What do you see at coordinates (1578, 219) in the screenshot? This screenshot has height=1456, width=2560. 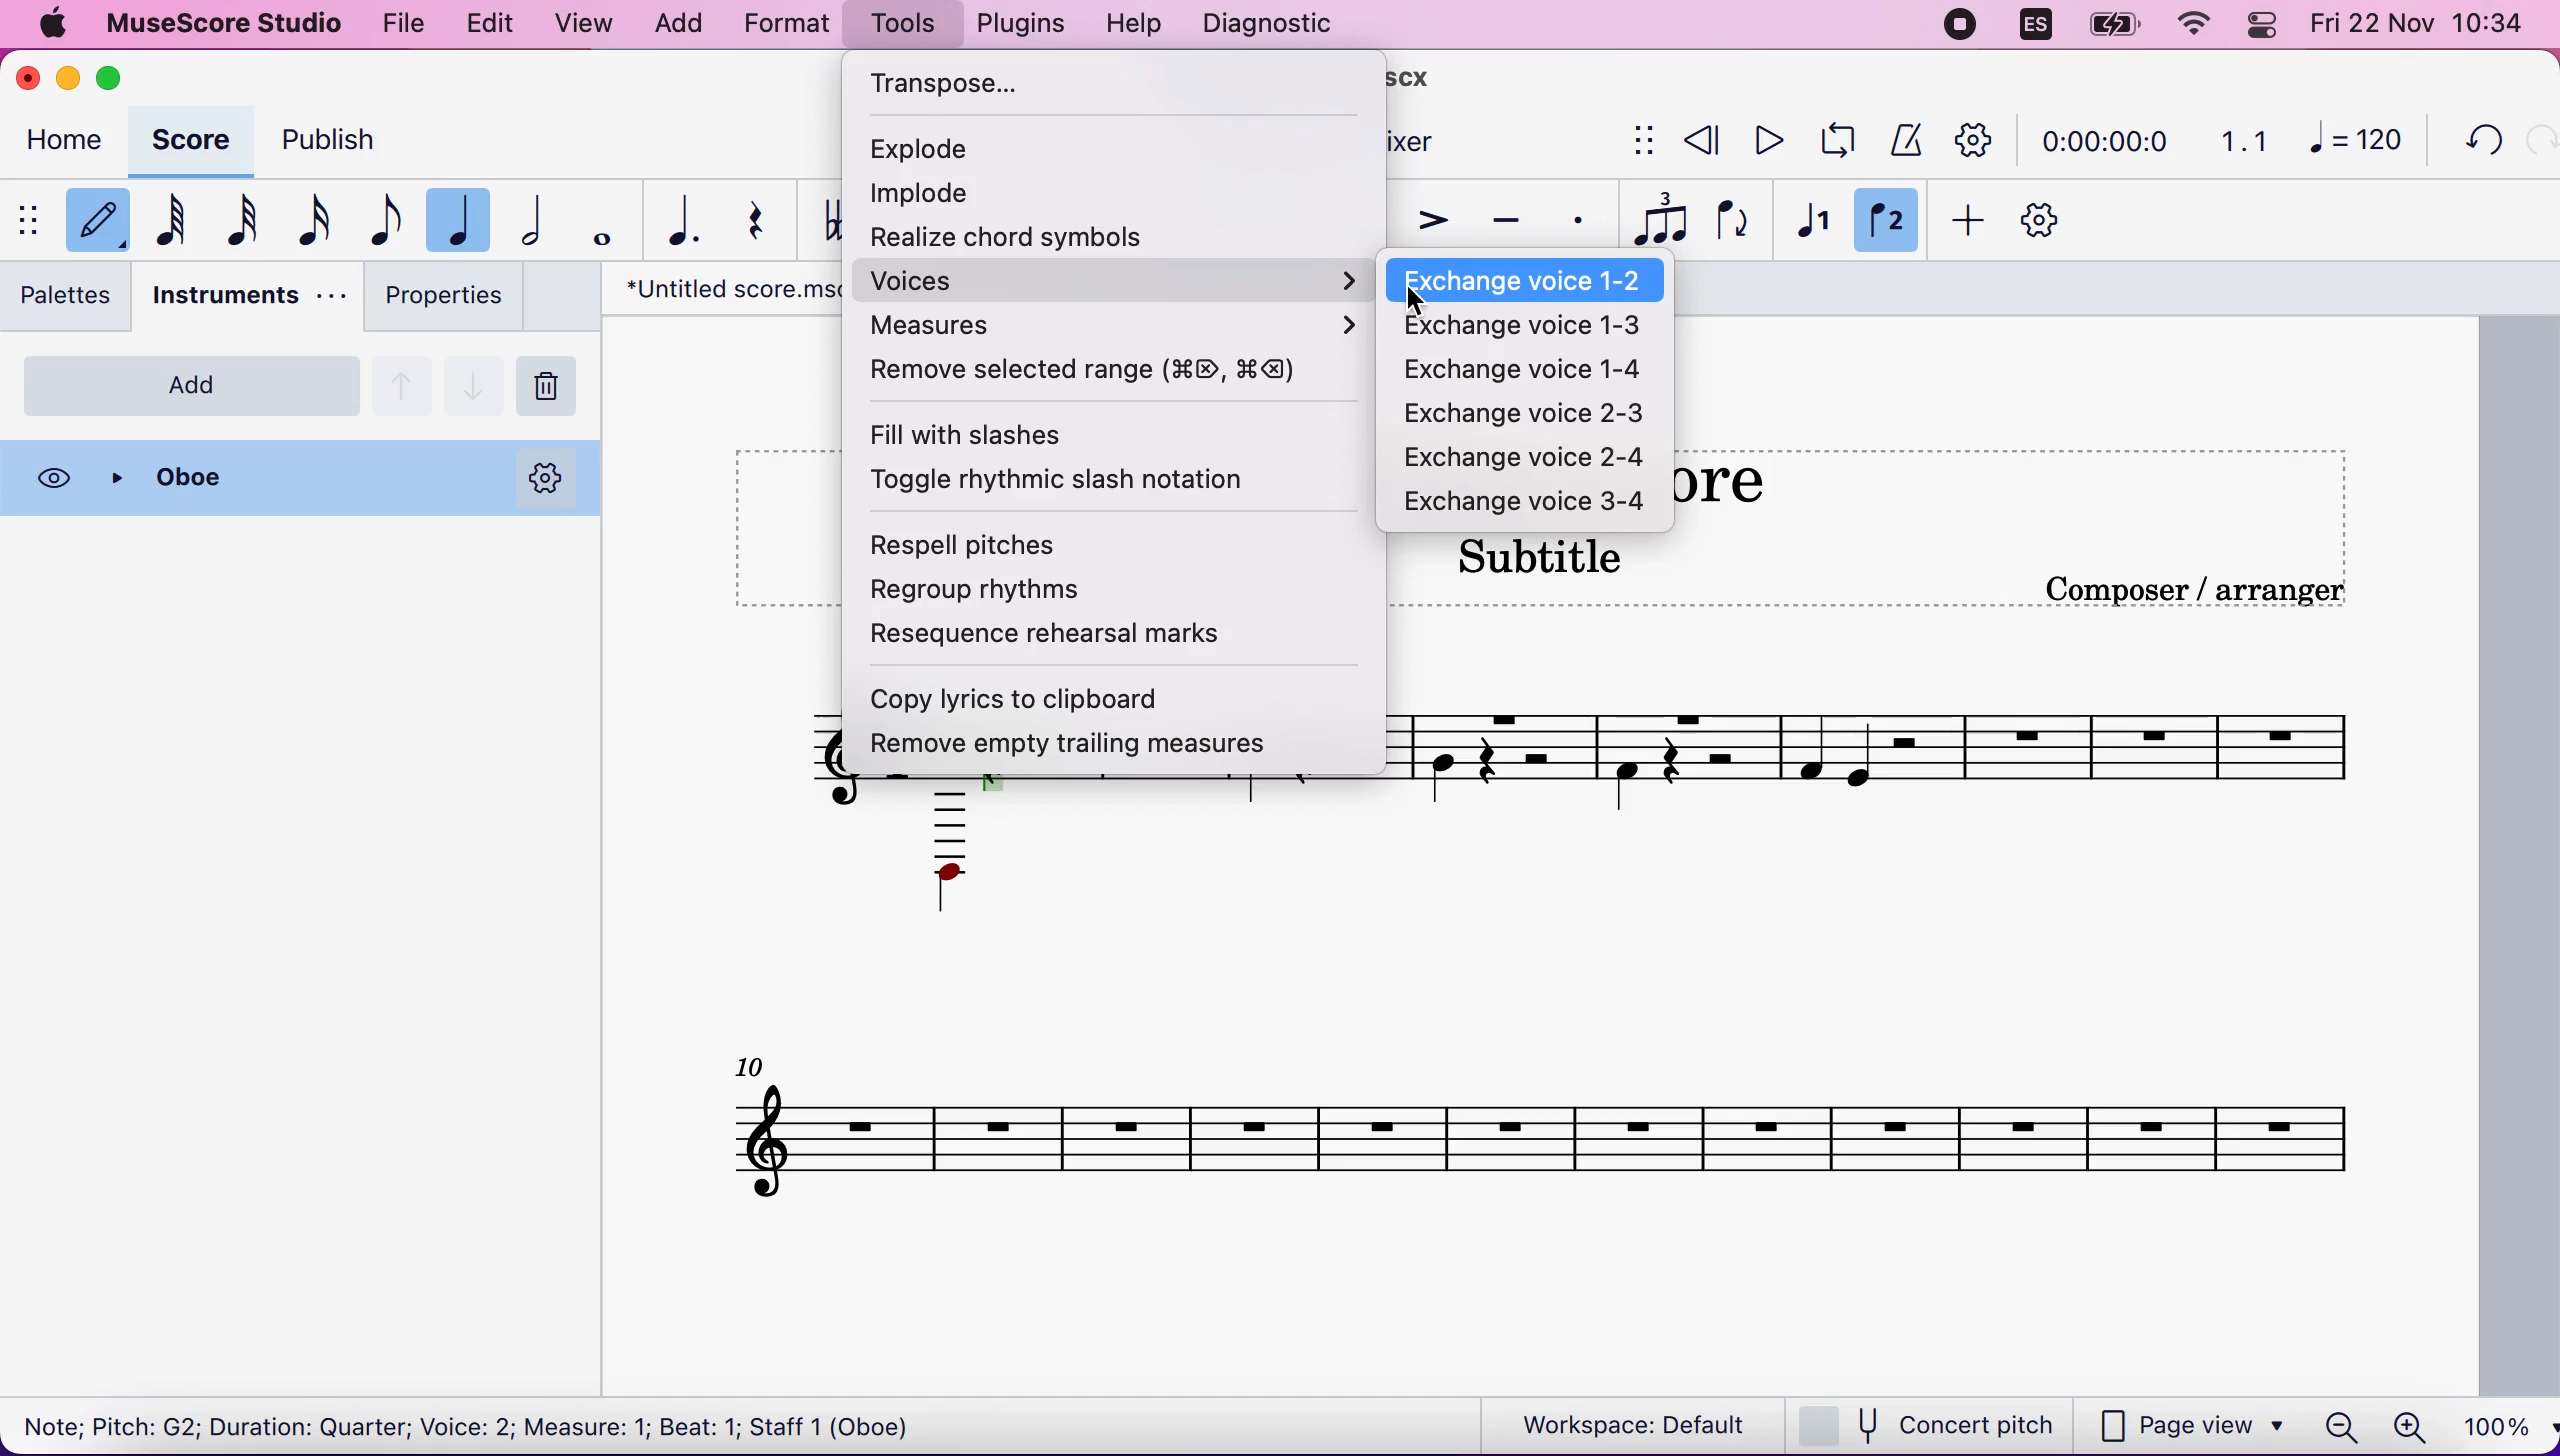 I see `staccato` at bounding box center [1578, 219].